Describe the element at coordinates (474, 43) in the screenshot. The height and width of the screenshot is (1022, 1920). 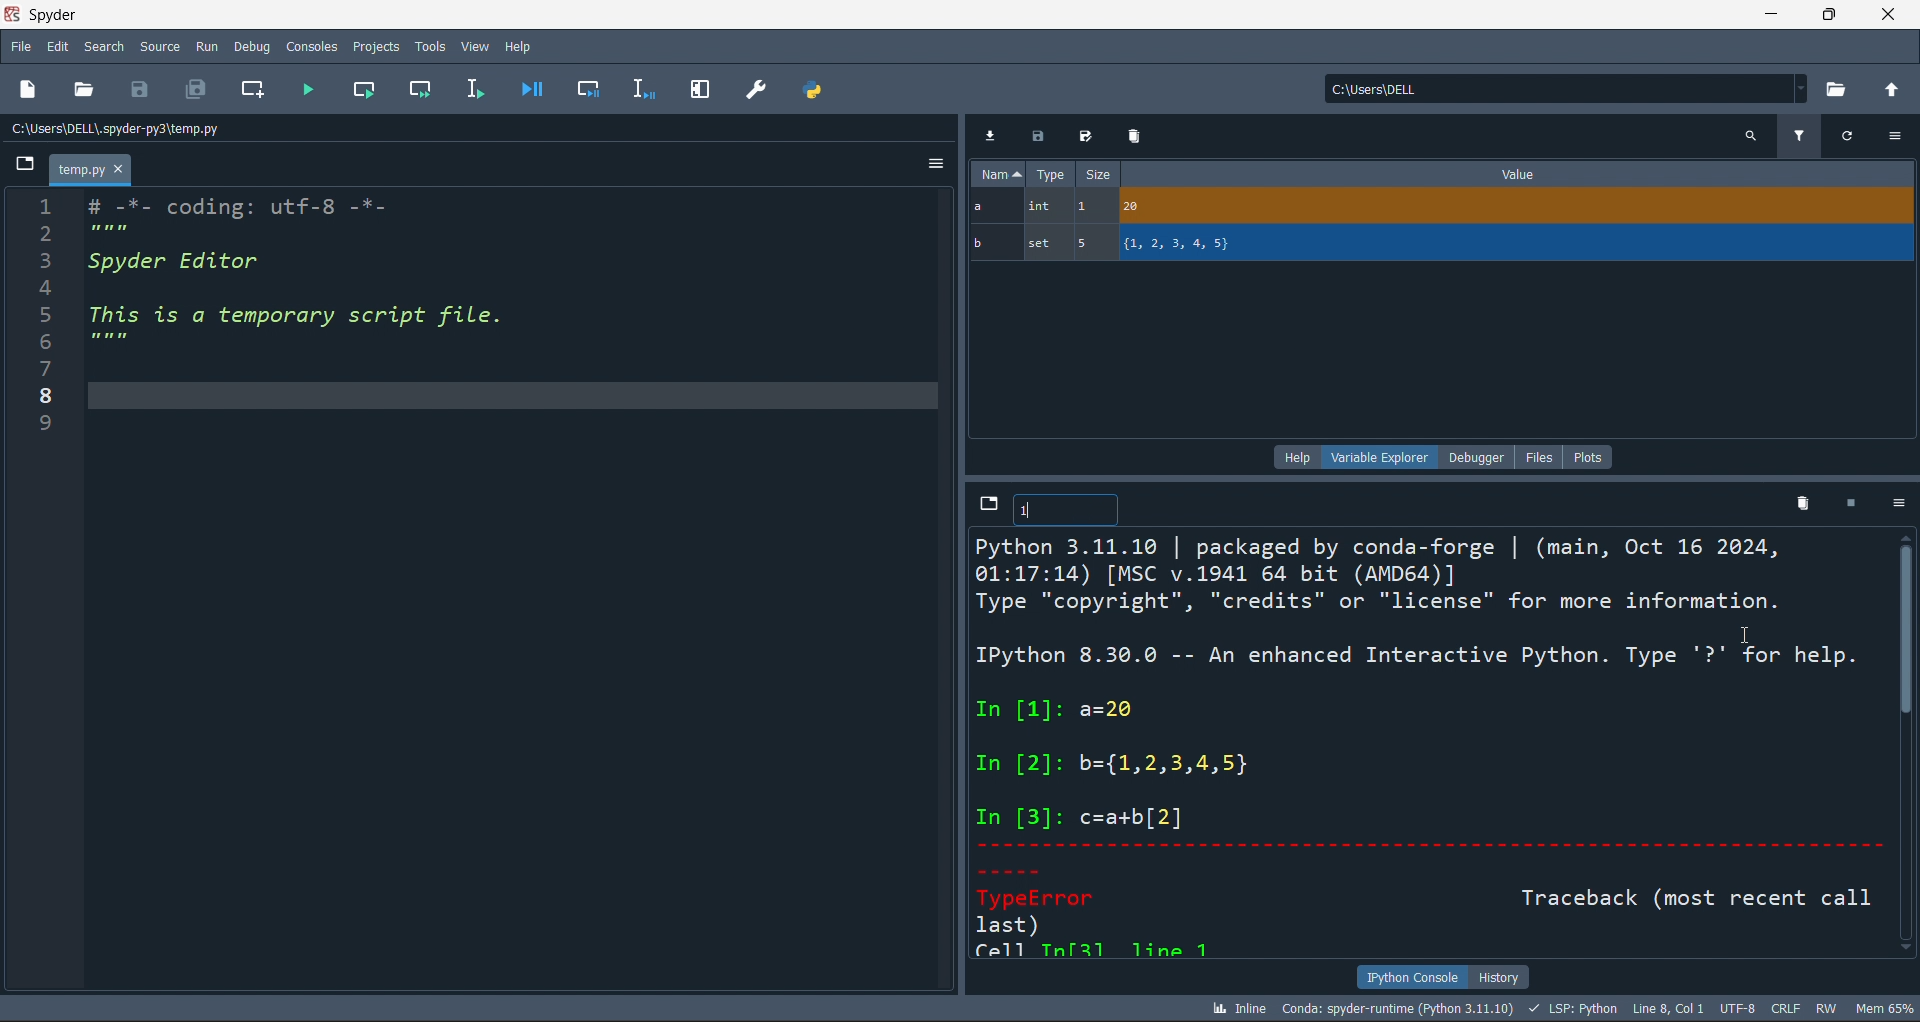
I see `view` at that location.